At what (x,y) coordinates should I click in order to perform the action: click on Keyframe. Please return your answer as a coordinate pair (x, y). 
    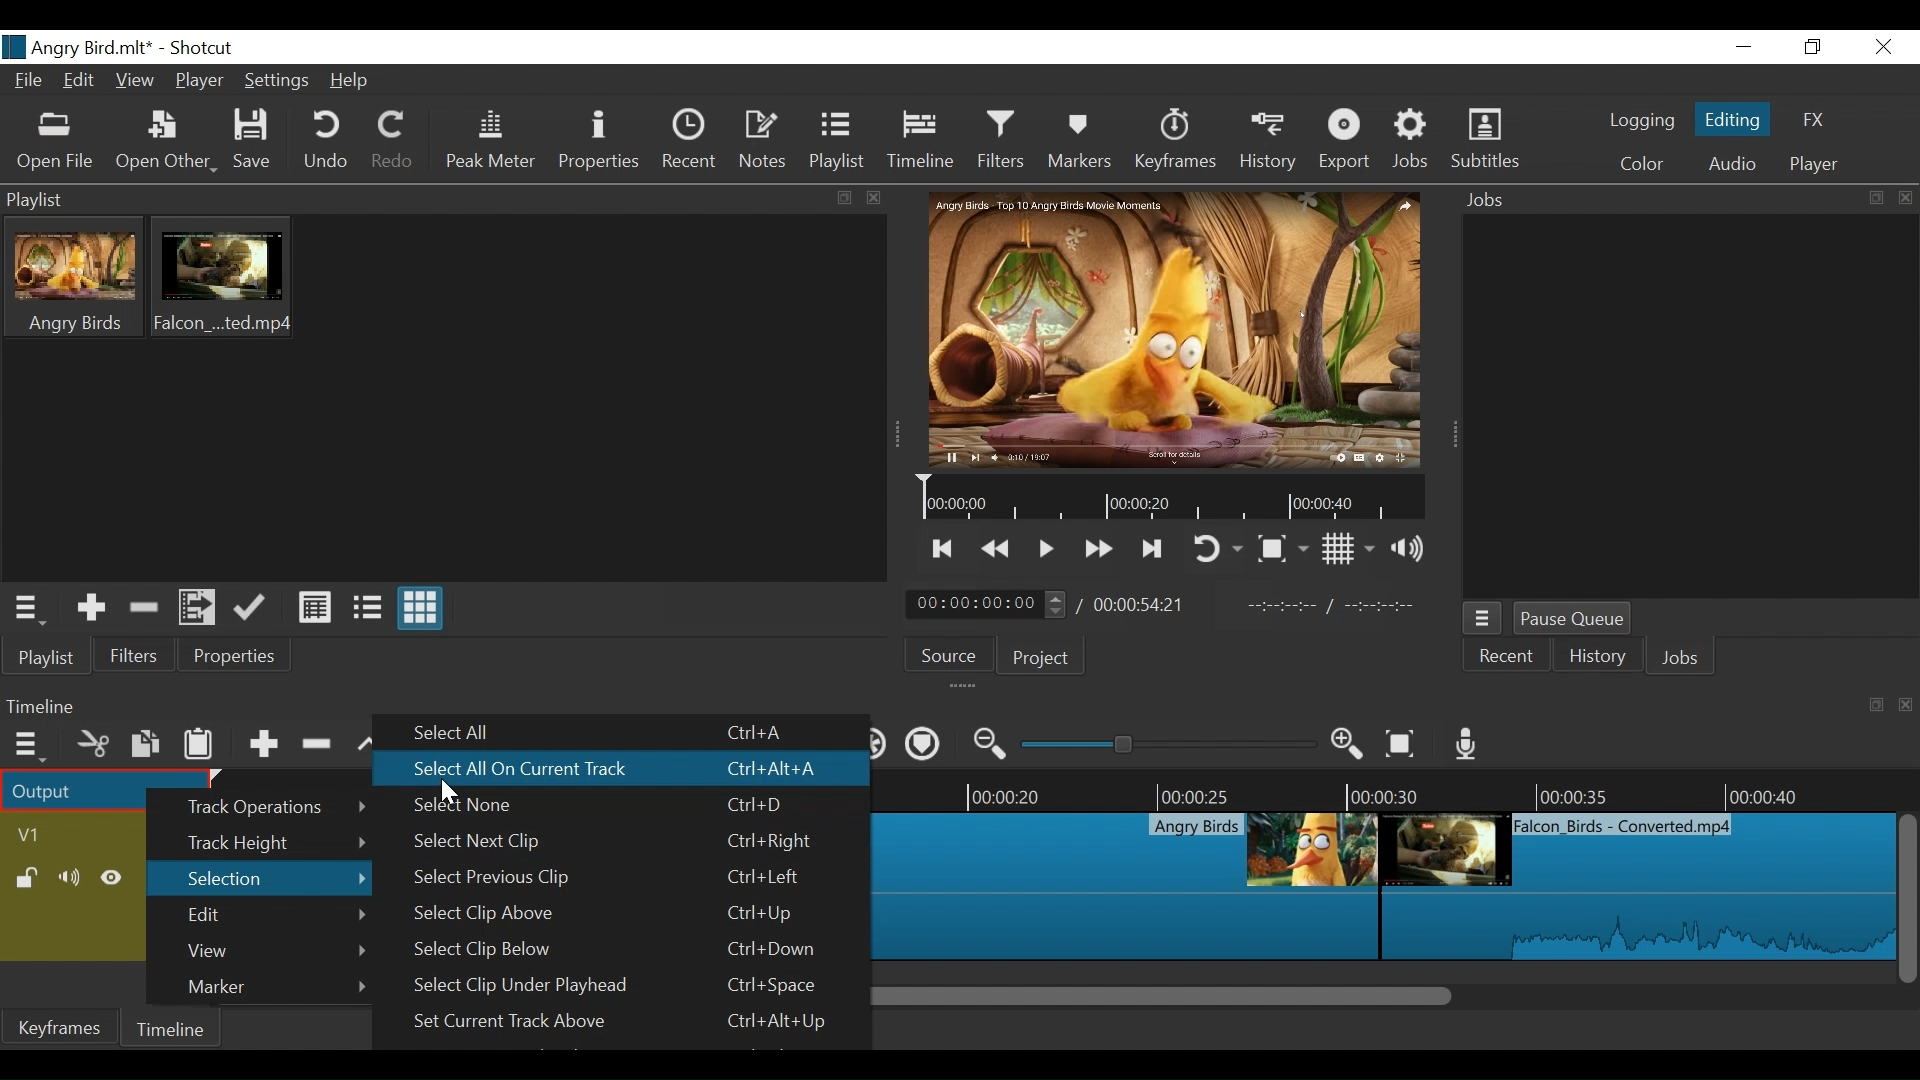
    Looking at the image, I should click on (64, 1026).